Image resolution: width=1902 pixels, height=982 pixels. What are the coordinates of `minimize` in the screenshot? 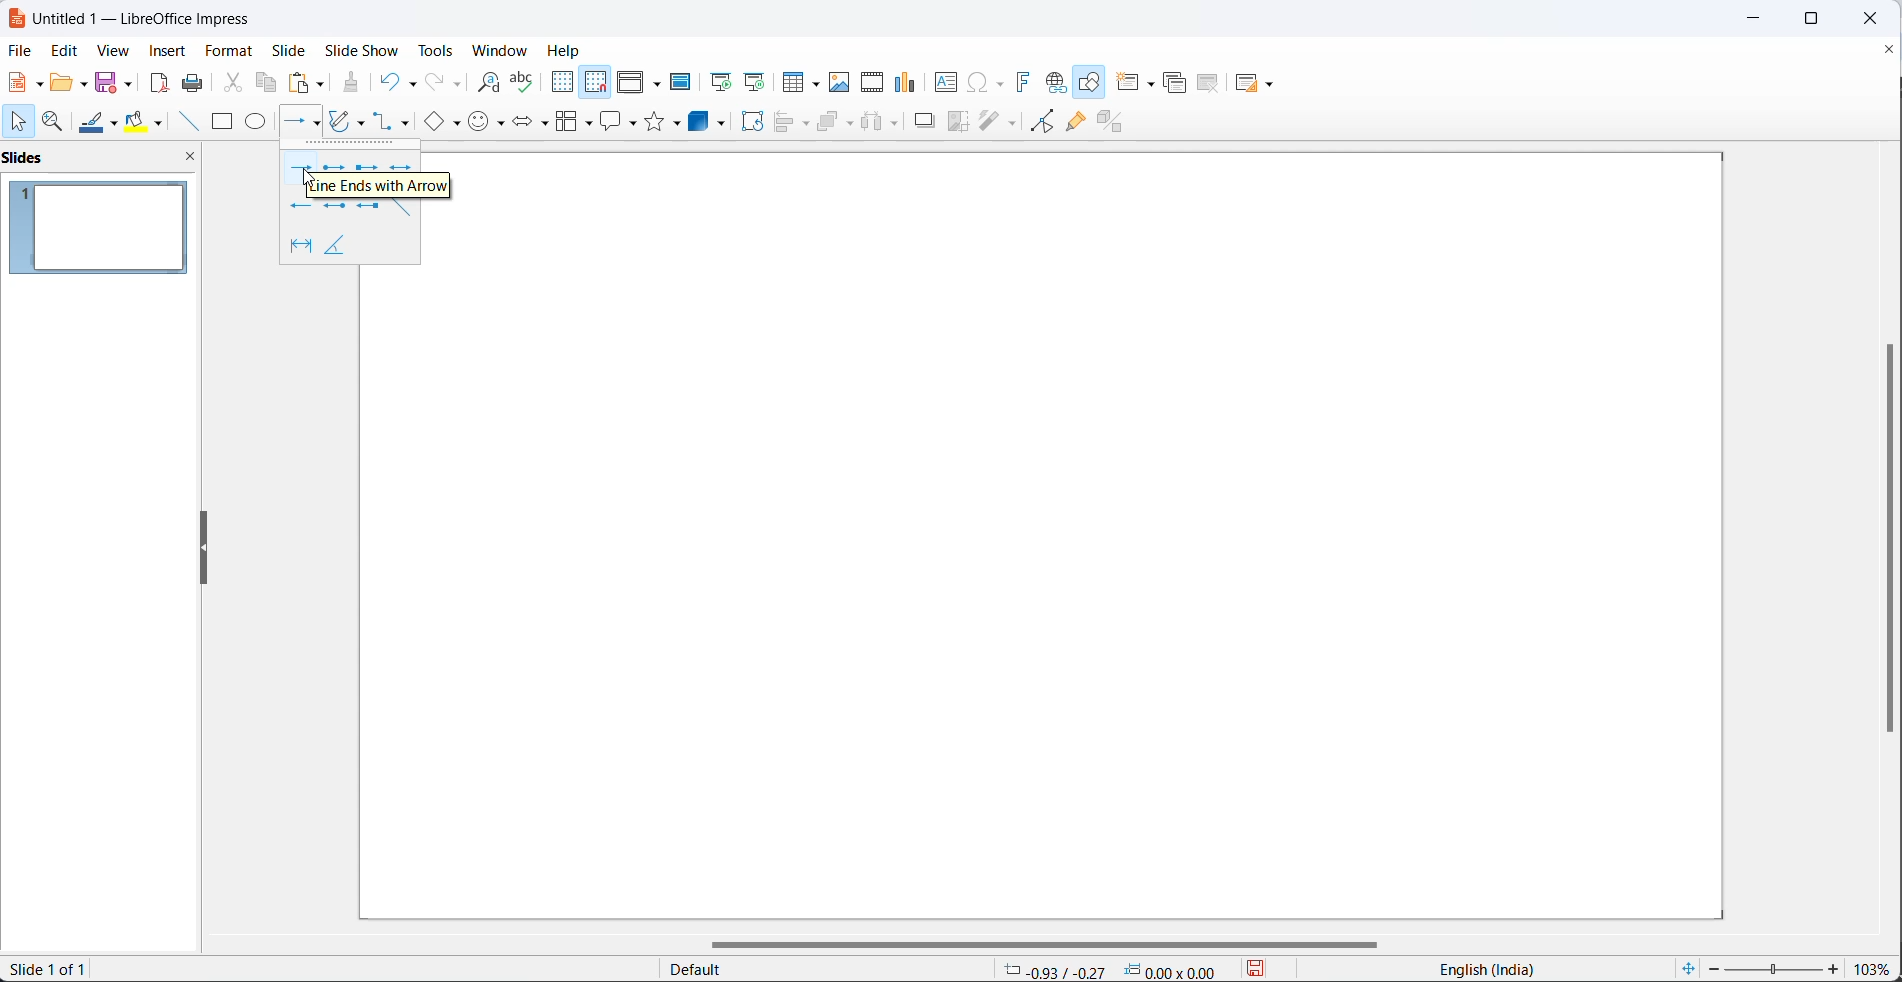 It's located at (1753, 17).